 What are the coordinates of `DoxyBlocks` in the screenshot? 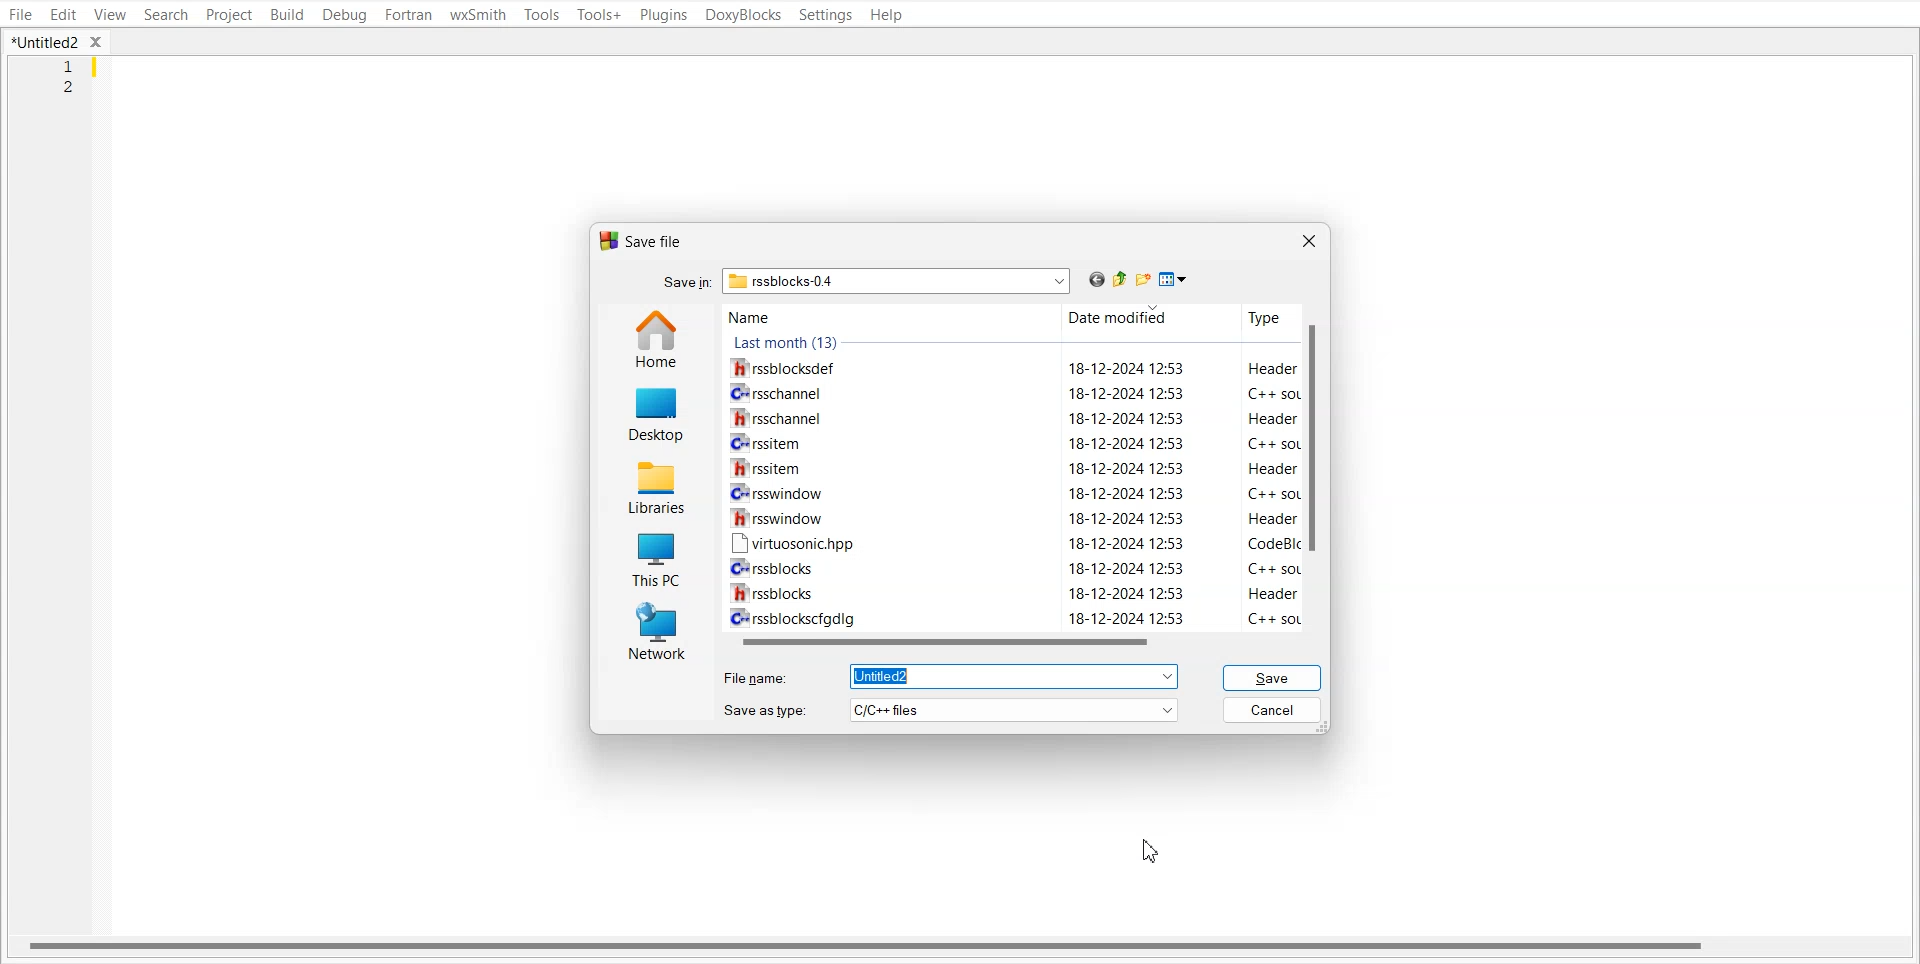 It's located at (743, 14).